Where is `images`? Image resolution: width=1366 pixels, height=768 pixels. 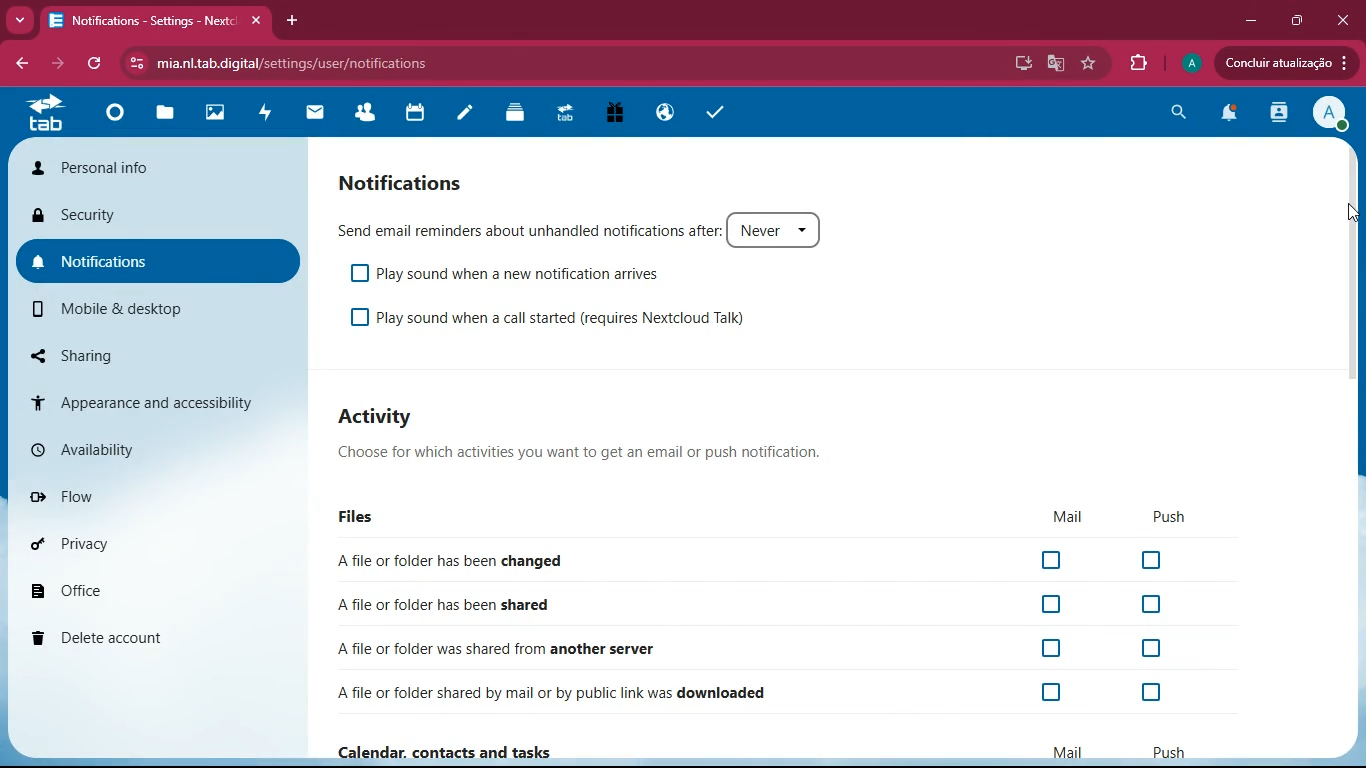
images is located at coordinates (219, 114).